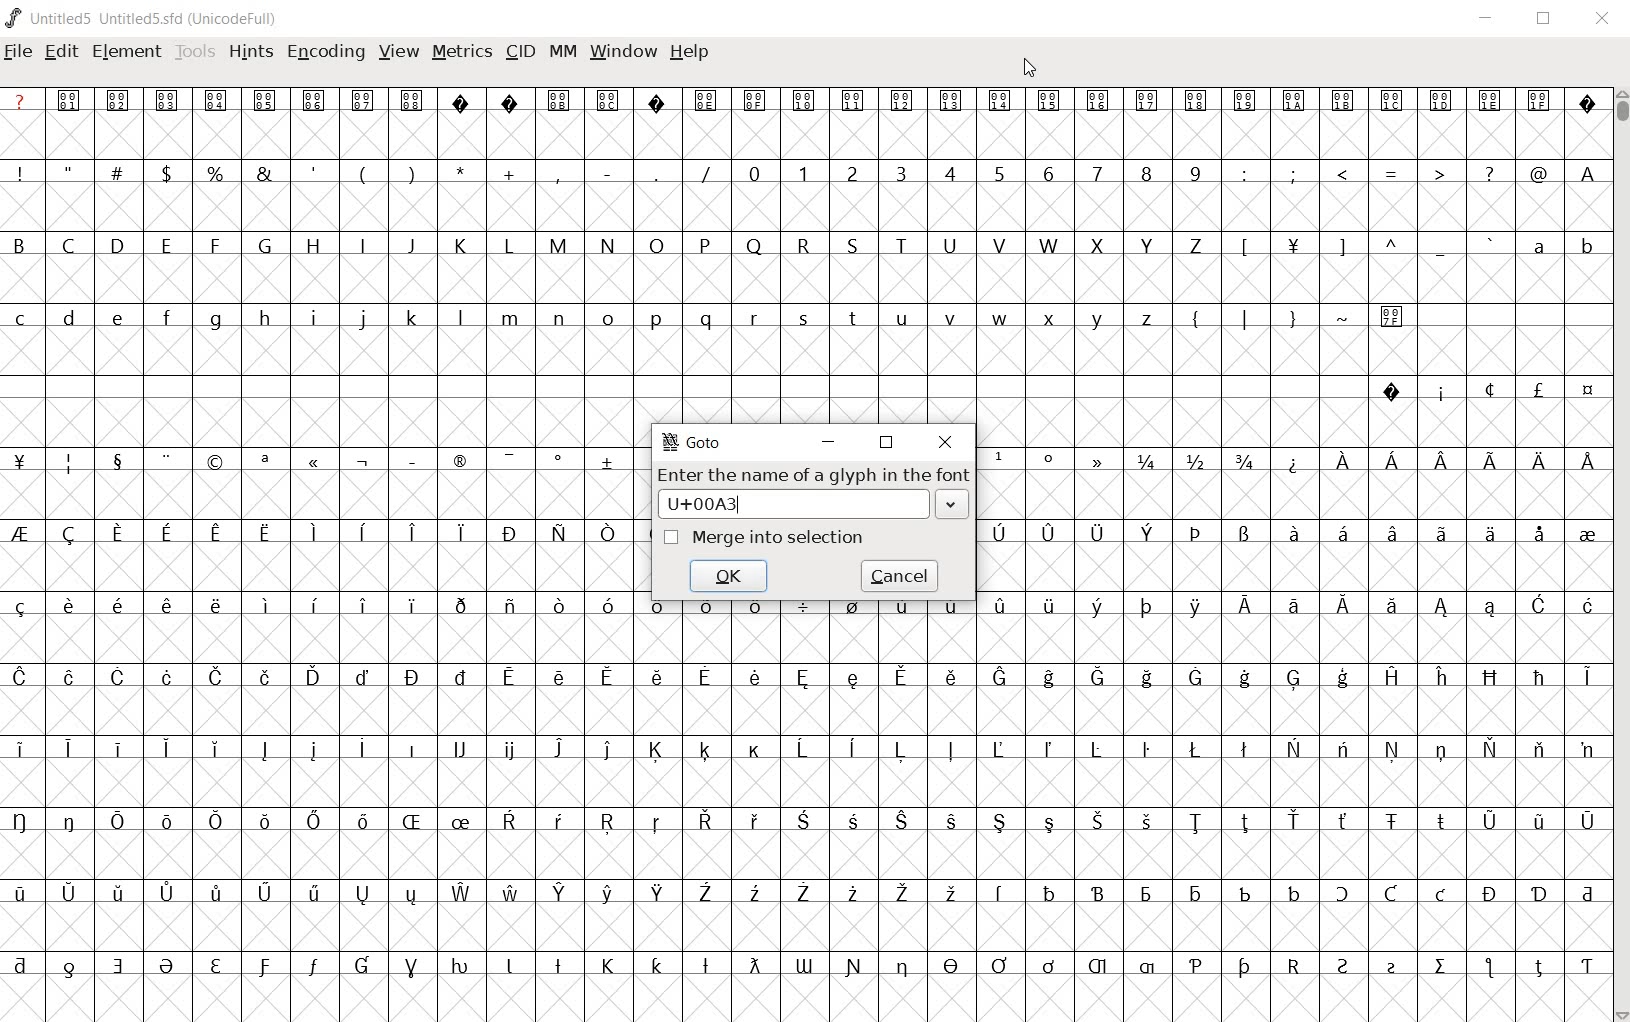 The image size is (1630, 1022). I want to click on Symbol, so click(1197, 822).